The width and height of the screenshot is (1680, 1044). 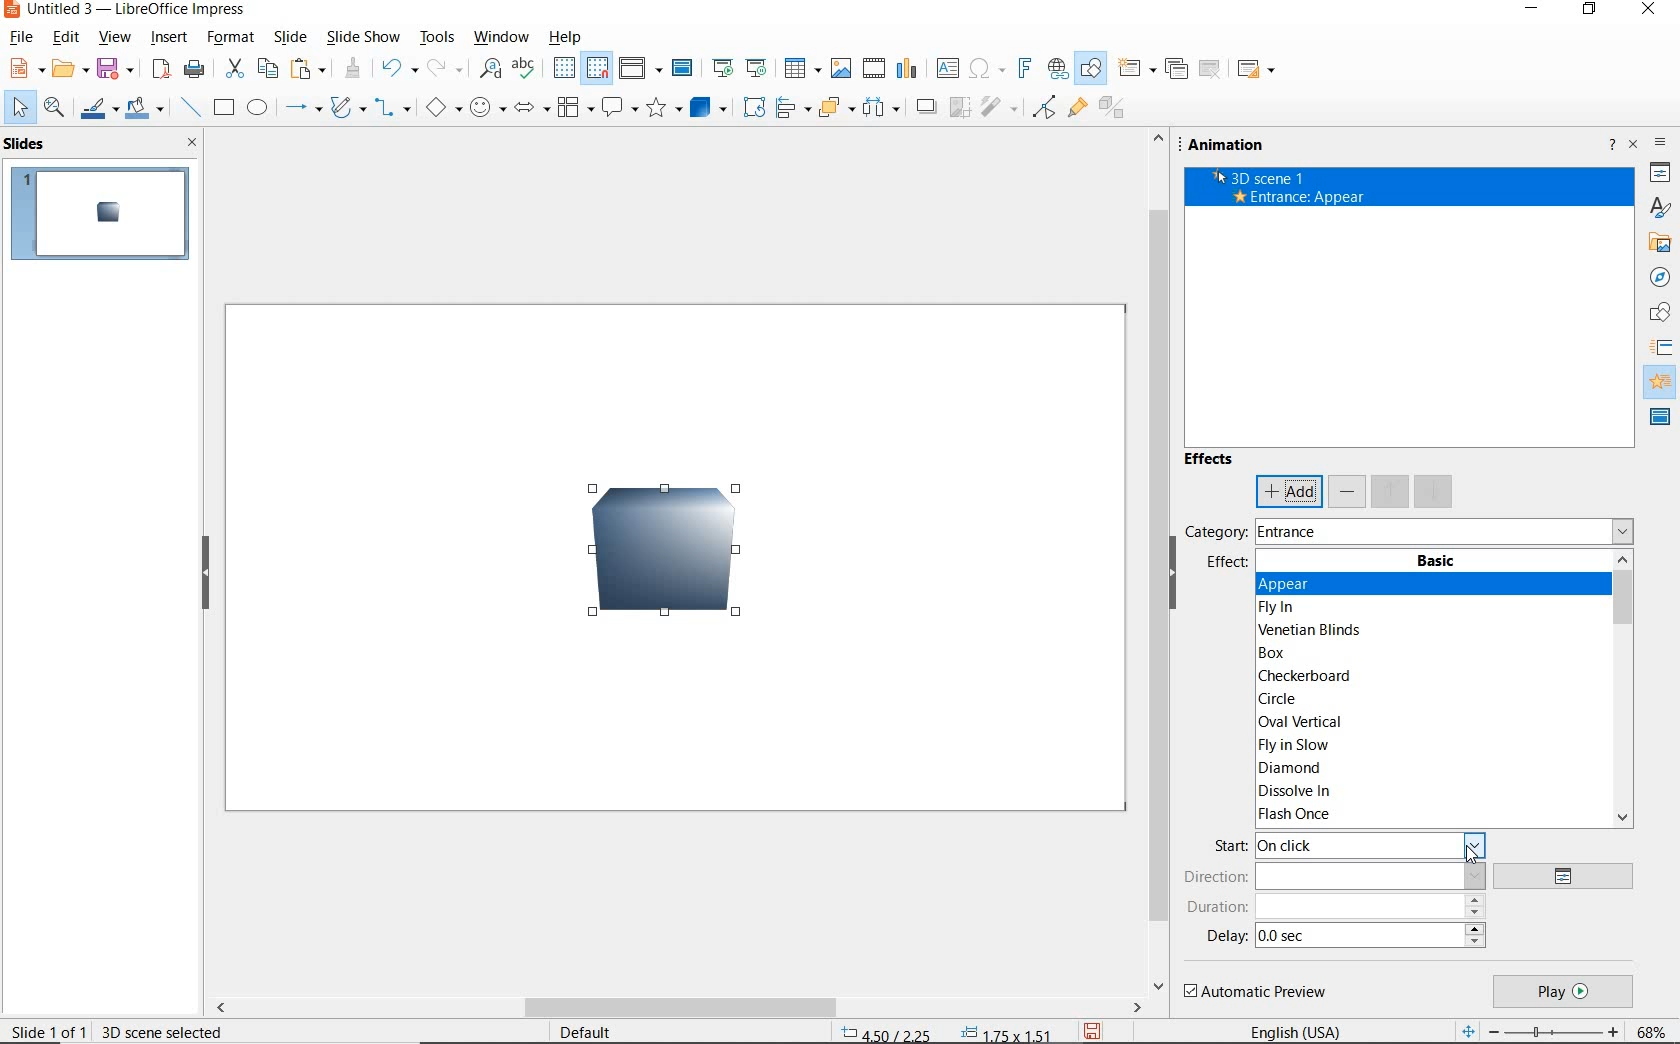 I want to click on move down effect, so click(x=1432, y=490).